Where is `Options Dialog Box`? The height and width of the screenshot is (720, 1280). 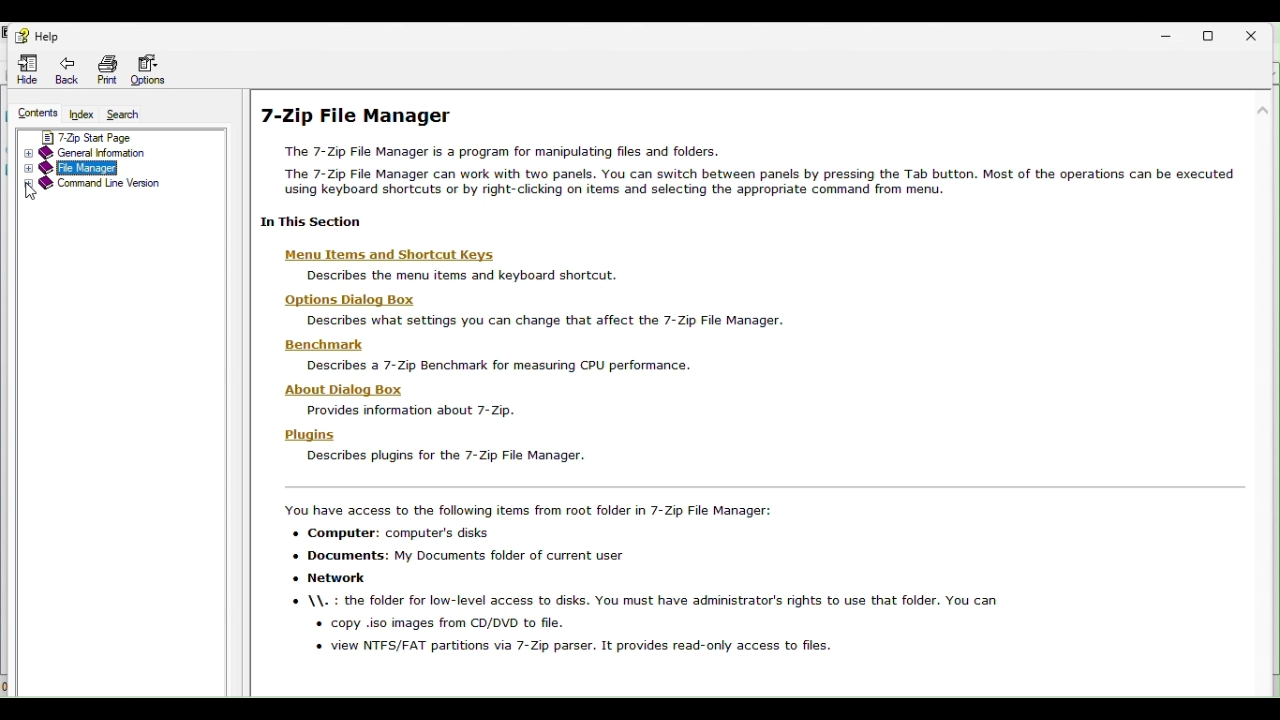 Options Dialog Box is located at coordinates (343, 302).